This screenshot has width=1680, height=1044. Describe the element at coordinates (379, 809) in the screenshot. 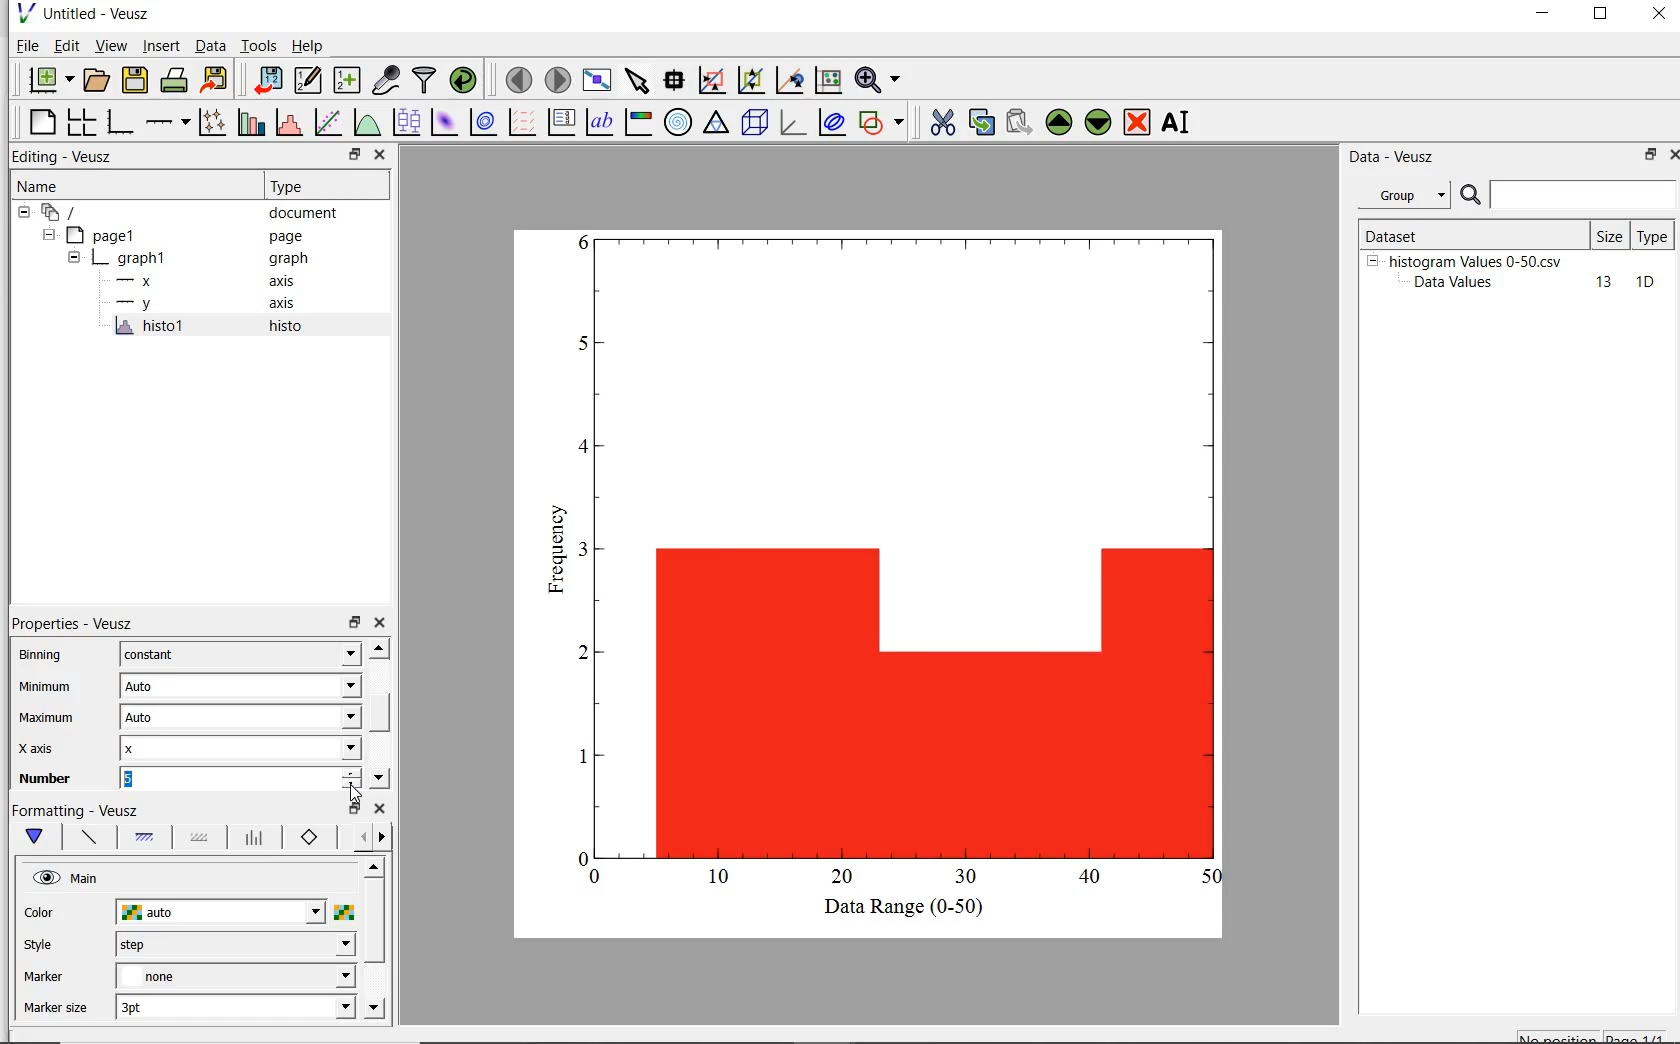

I see `close` at that location.